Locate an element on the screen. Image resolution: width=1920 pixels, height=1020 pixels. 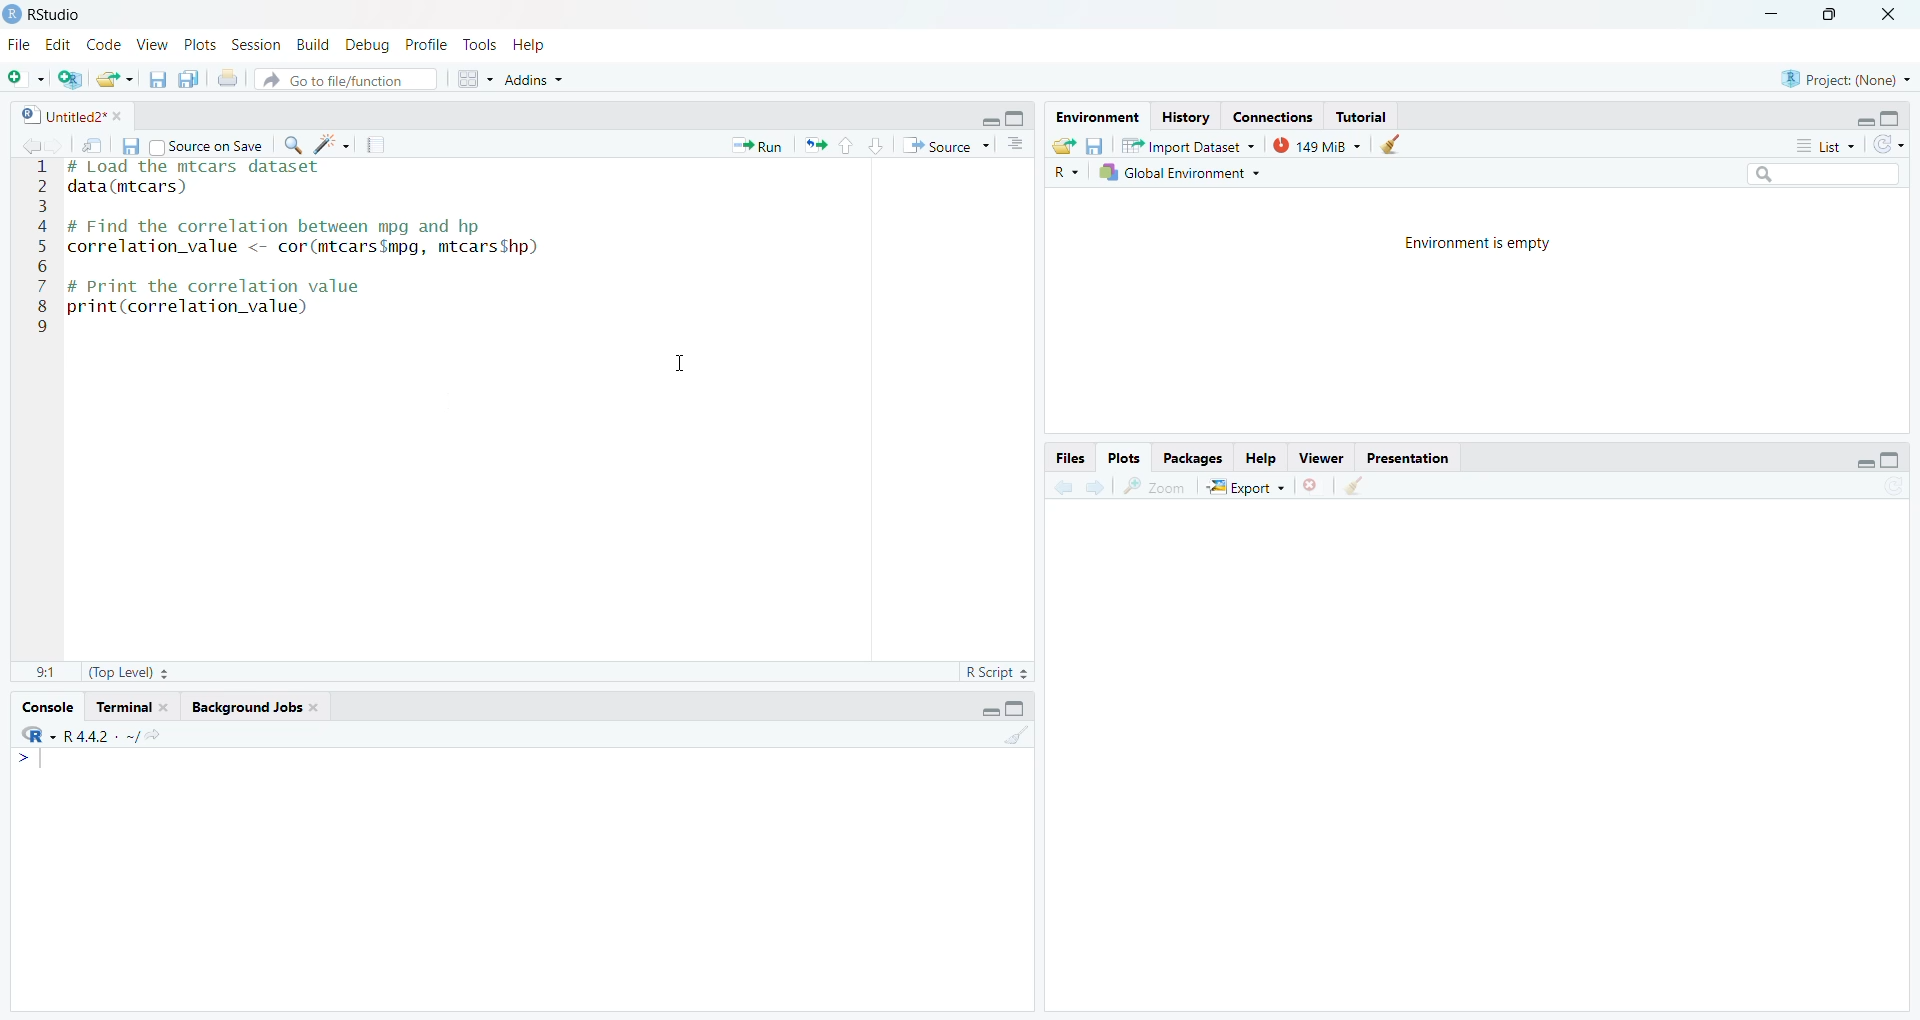
Files is located at coordinates (1071, 459).